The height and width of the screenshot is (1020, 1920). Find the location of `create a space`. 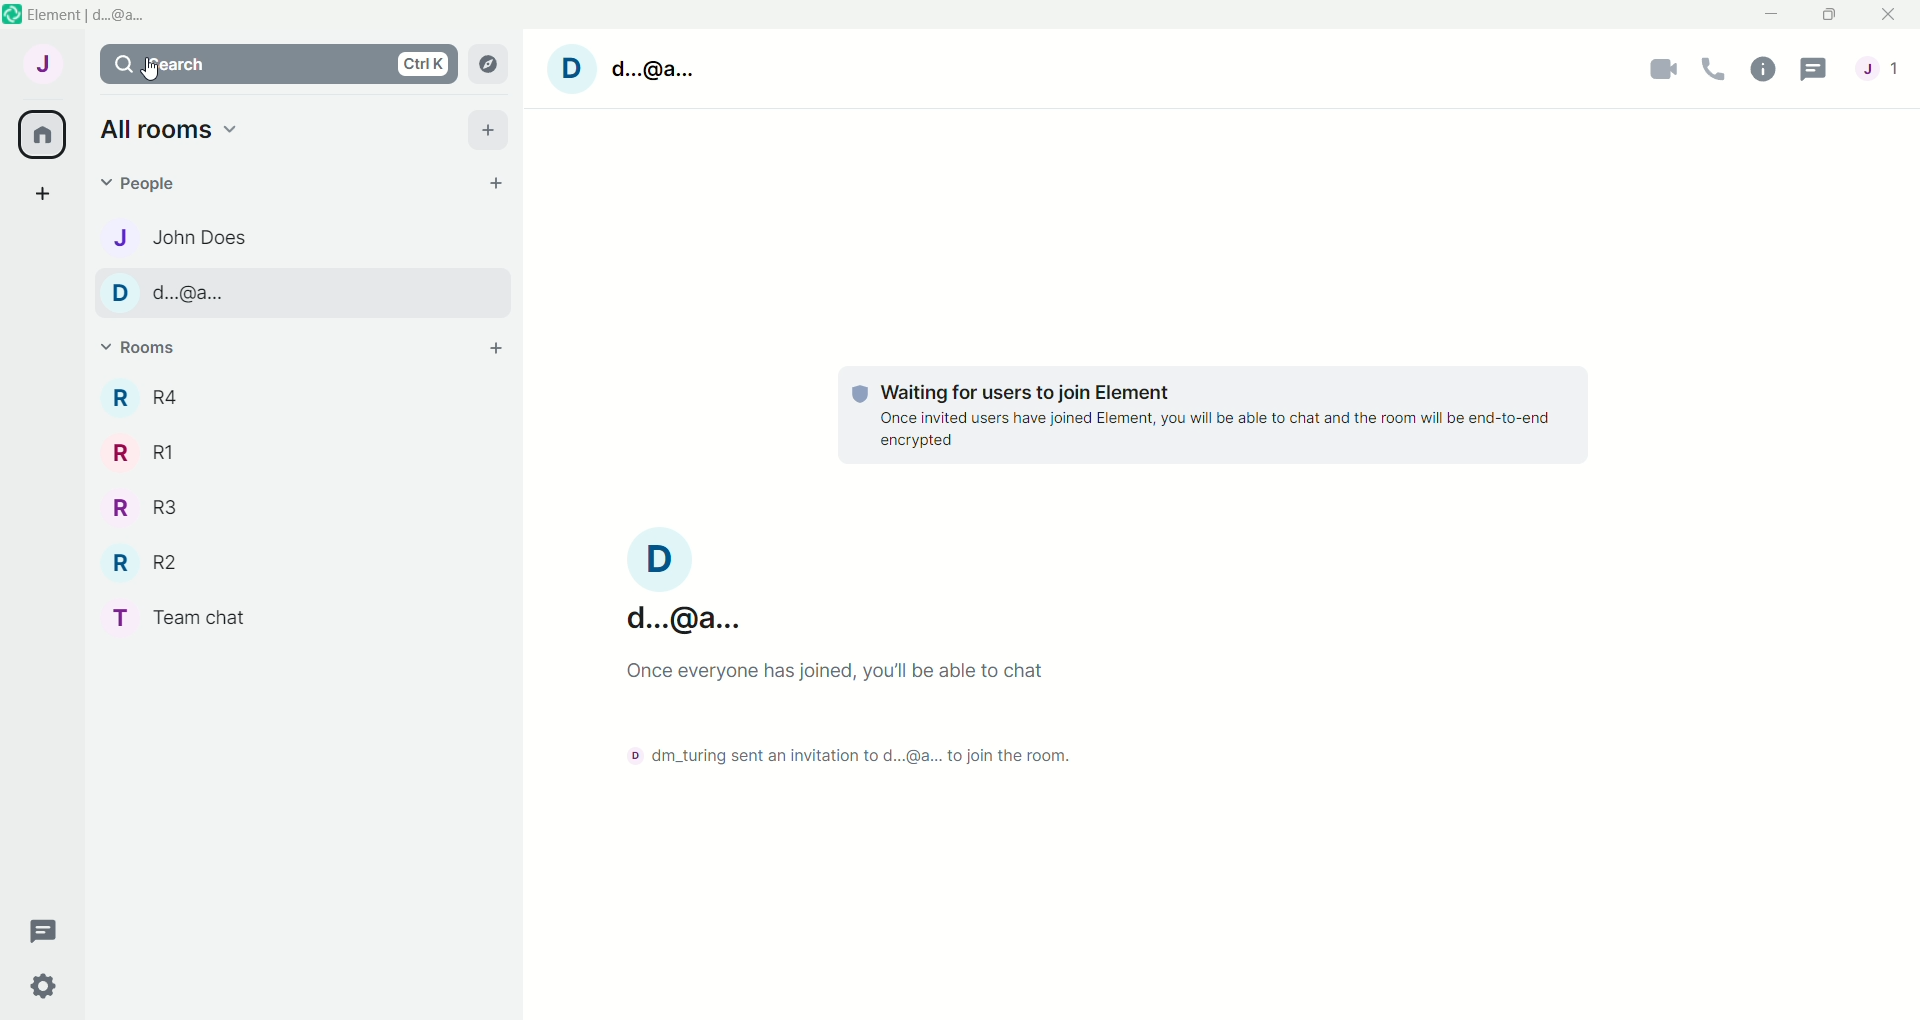

create a space is located at coordinates (46, 196).